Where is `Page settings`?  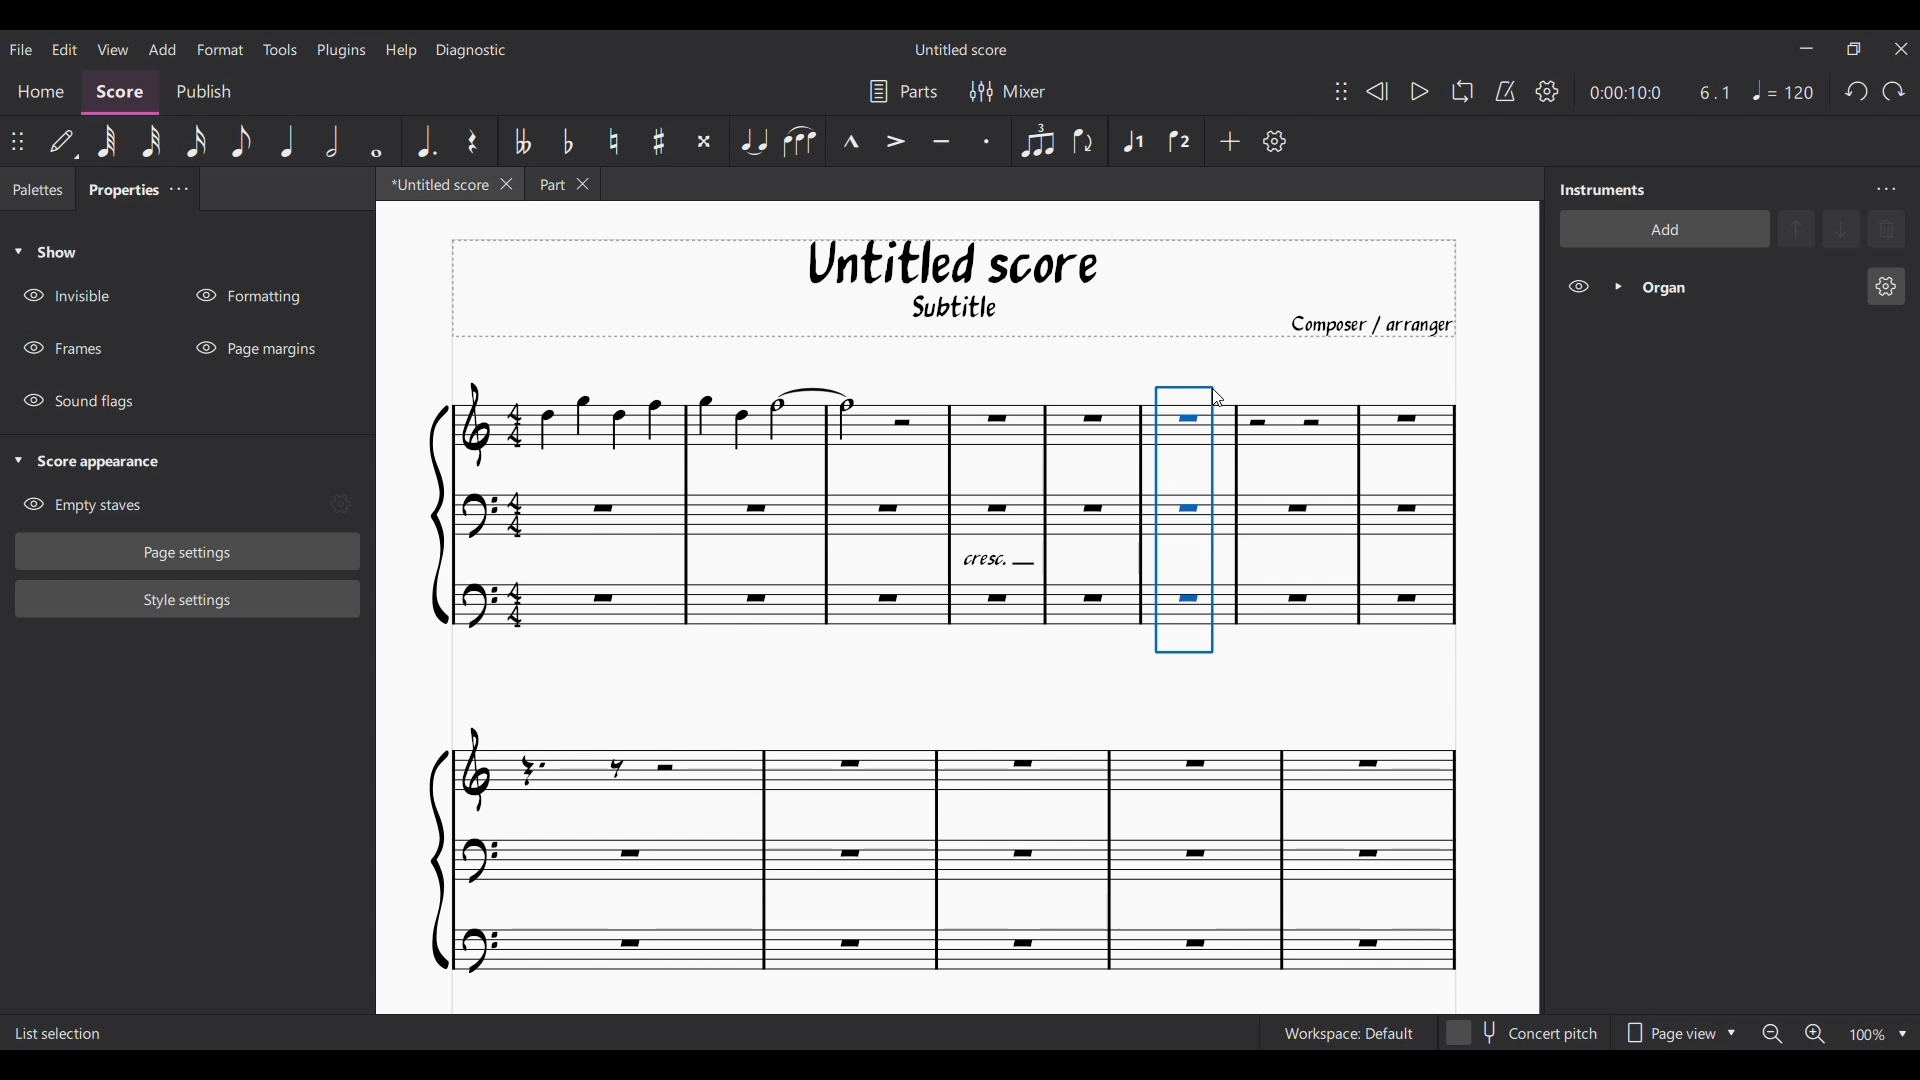
Page settings is located at coordinates (188, 552).